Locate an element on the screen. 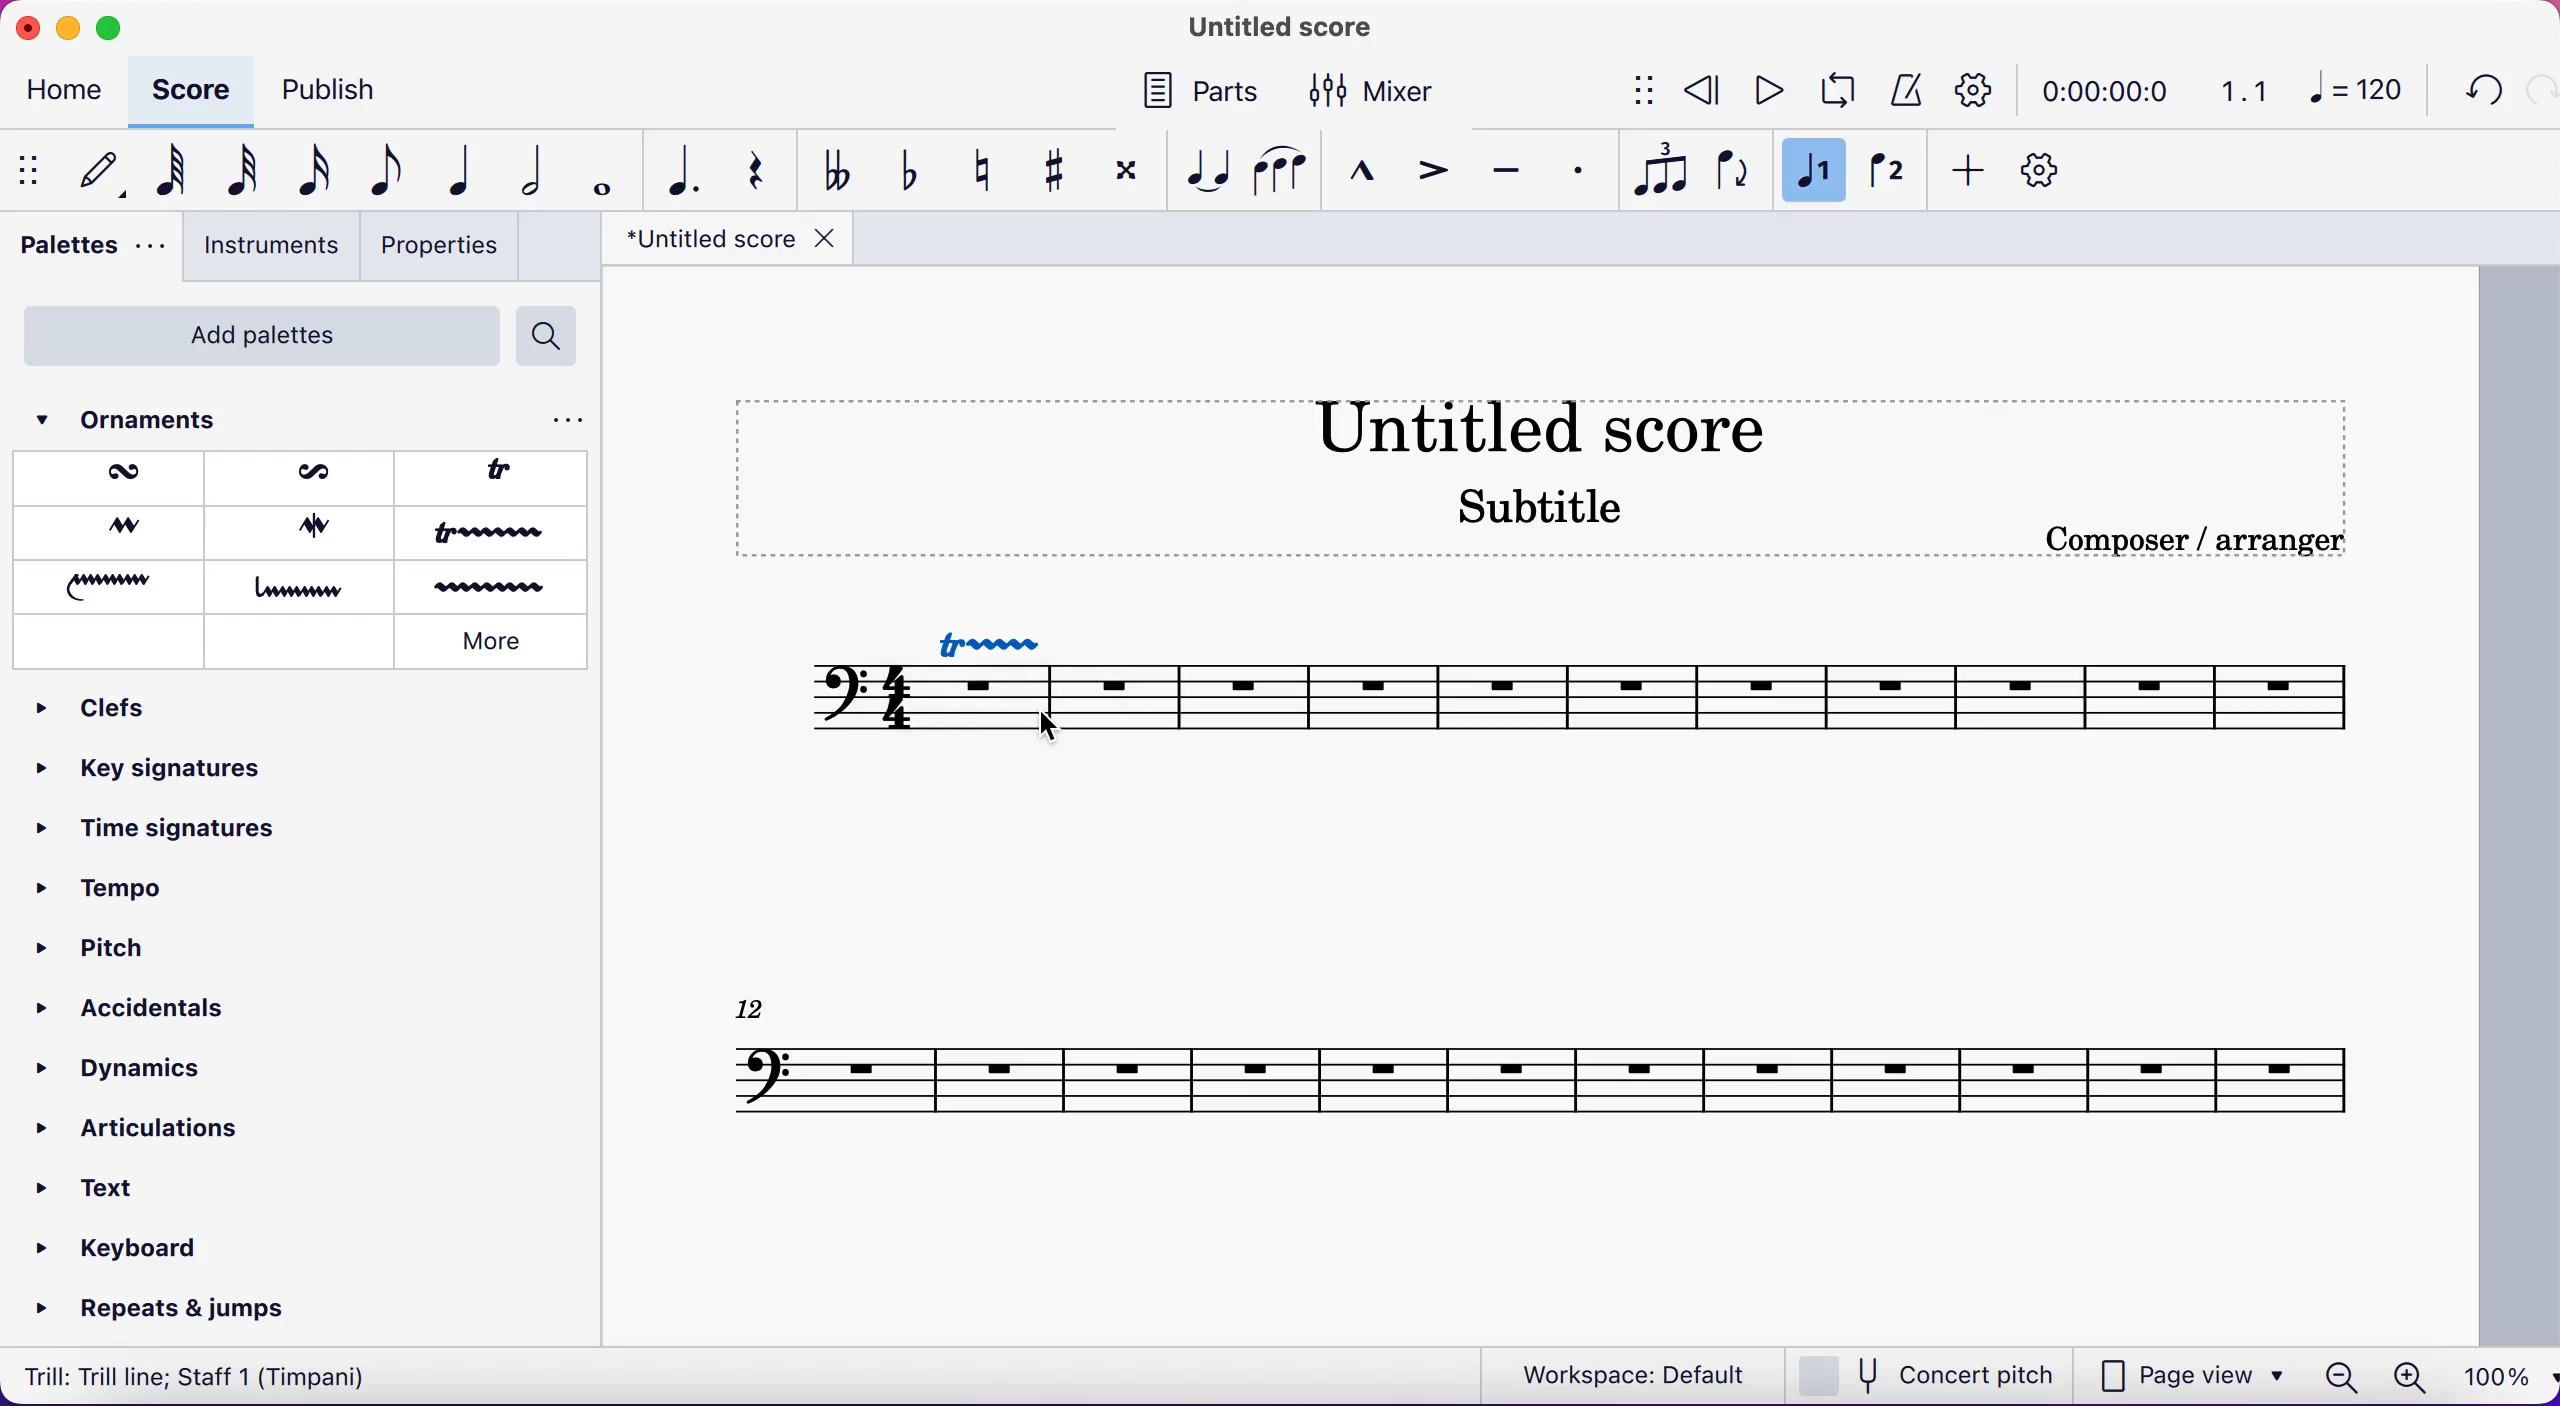  turn is located at coordinates (107, 531).